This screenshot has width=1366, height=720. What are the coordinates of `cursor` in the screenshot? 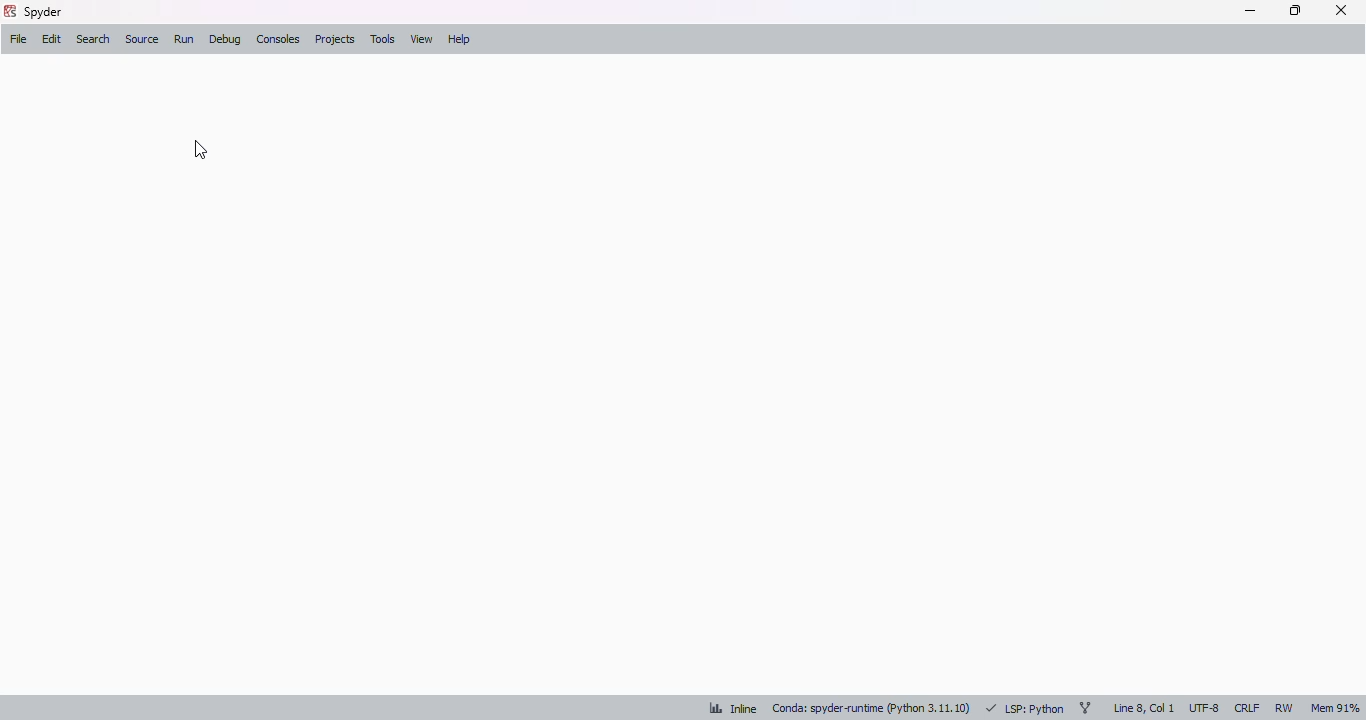 It's located at (201, 150).